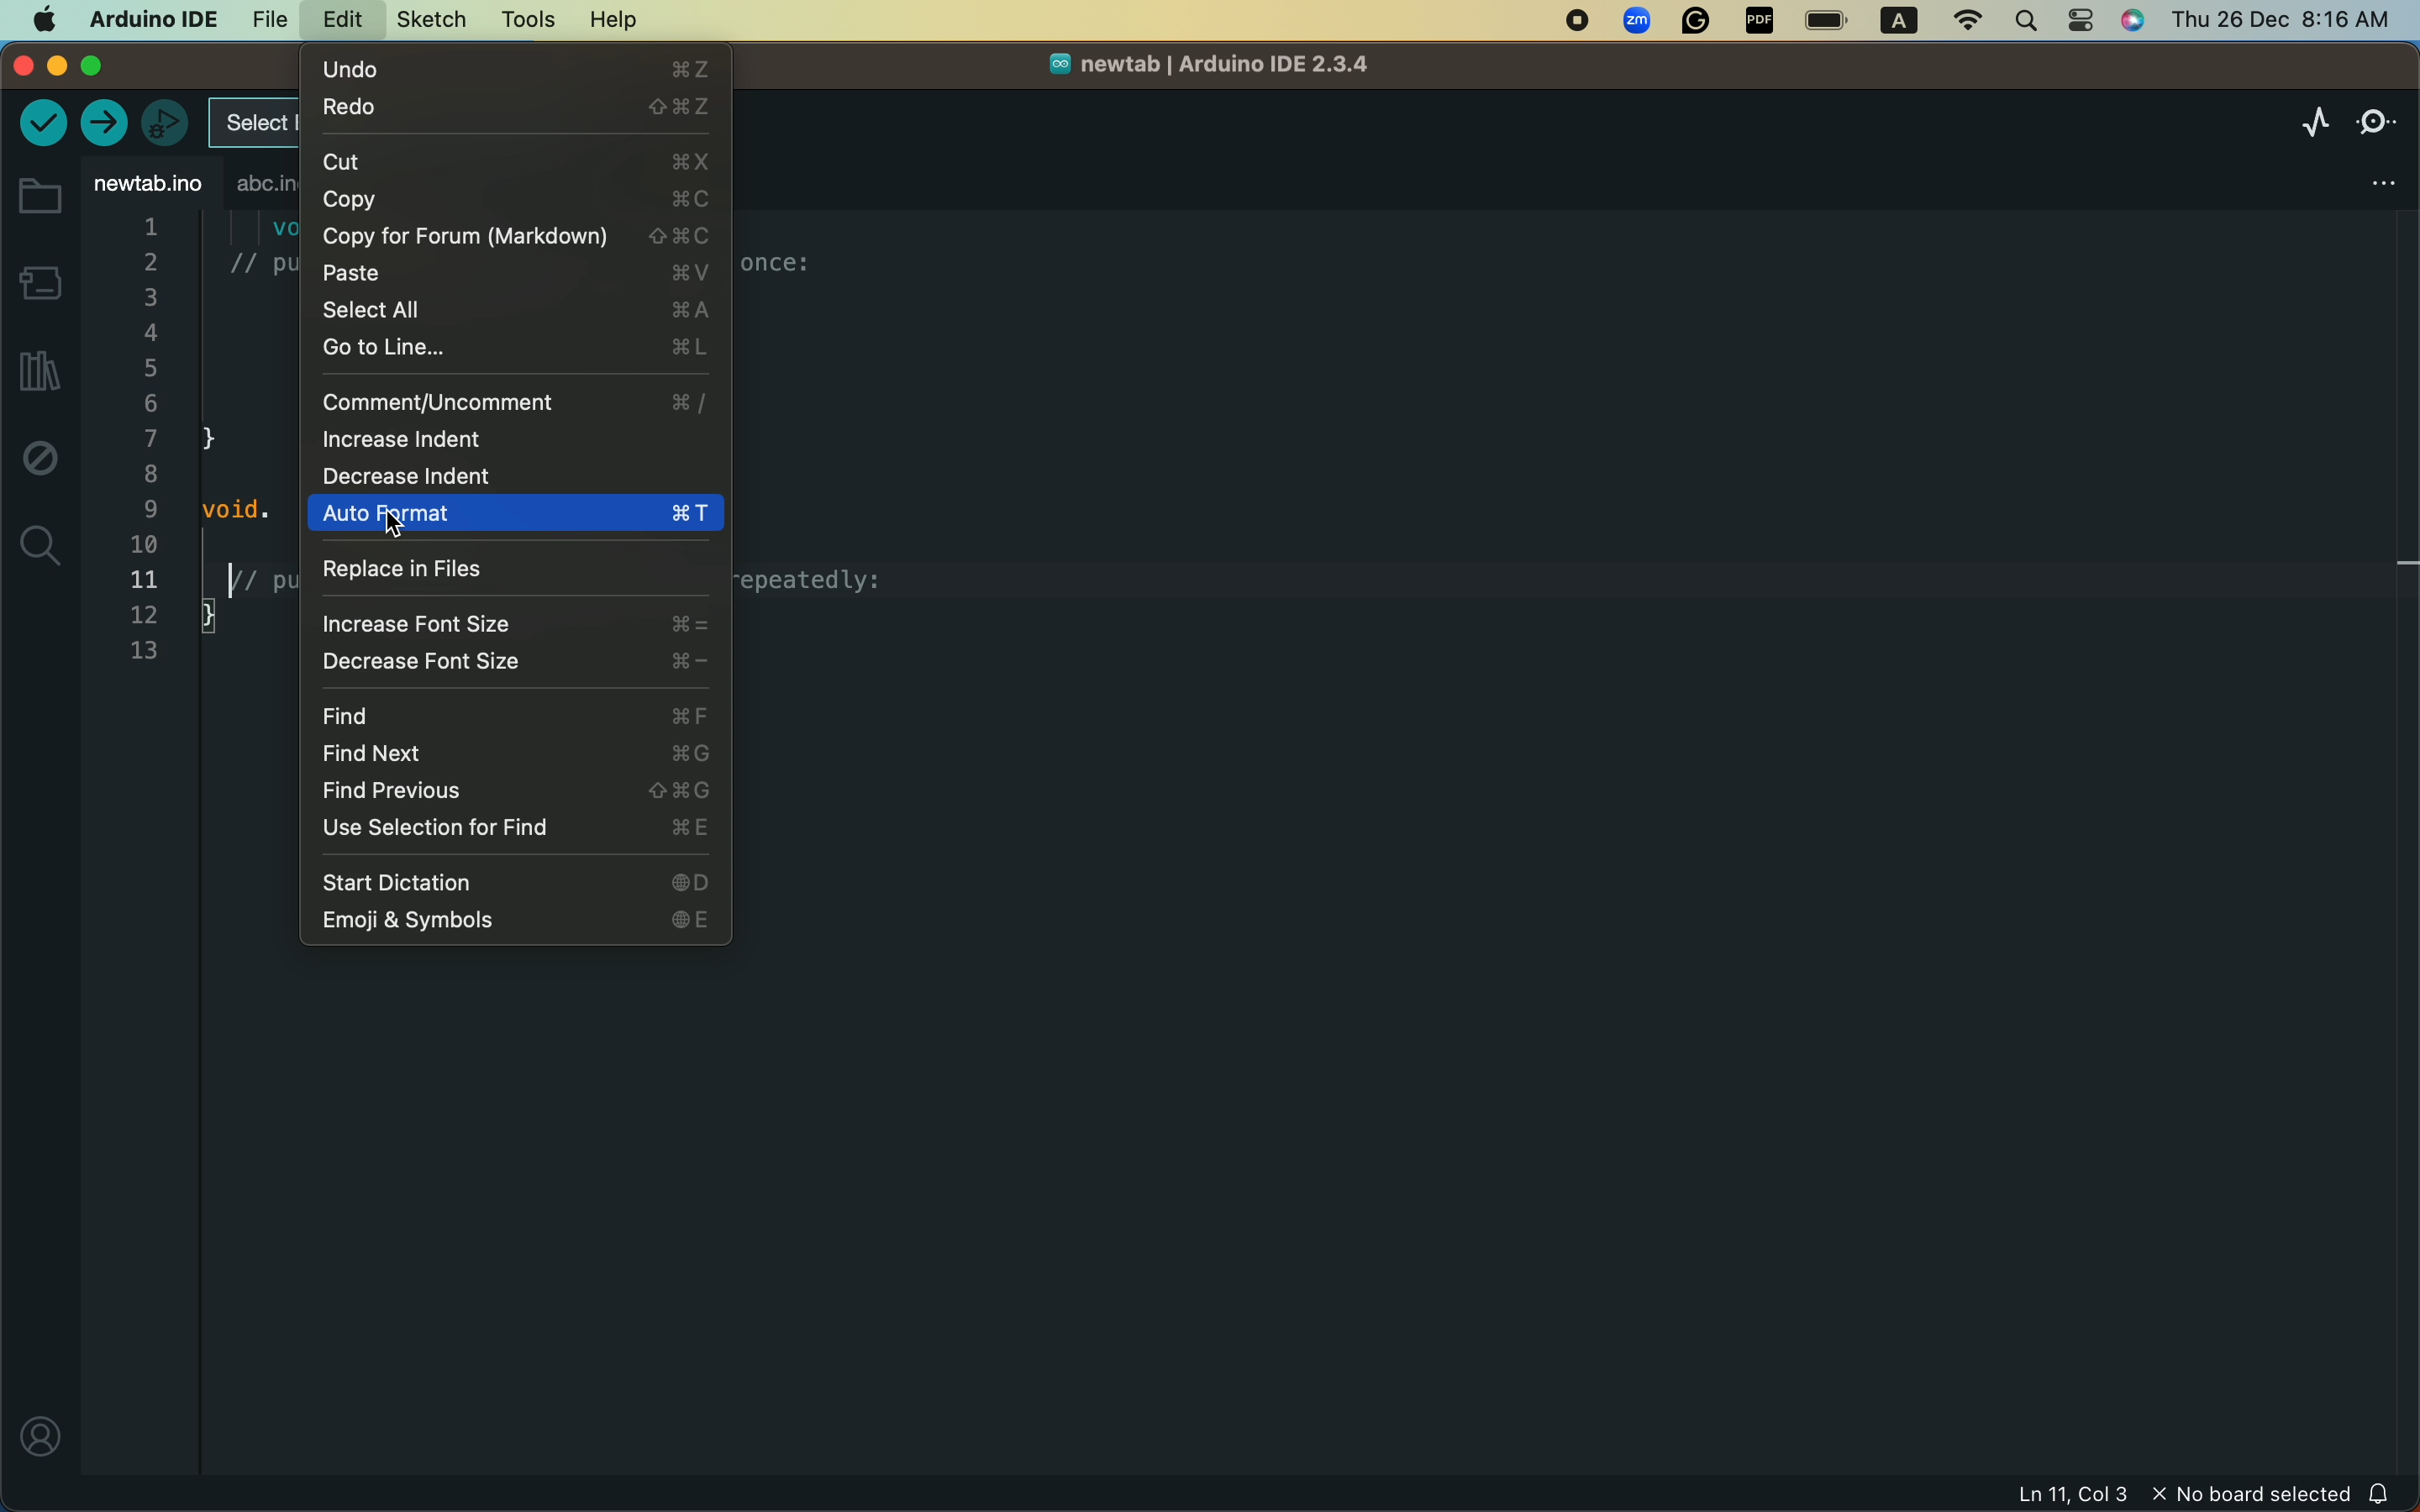  What do you see at coordinates (1195, 69) in the screenshot?
I see `file name` at bounding box center [1195, 69].